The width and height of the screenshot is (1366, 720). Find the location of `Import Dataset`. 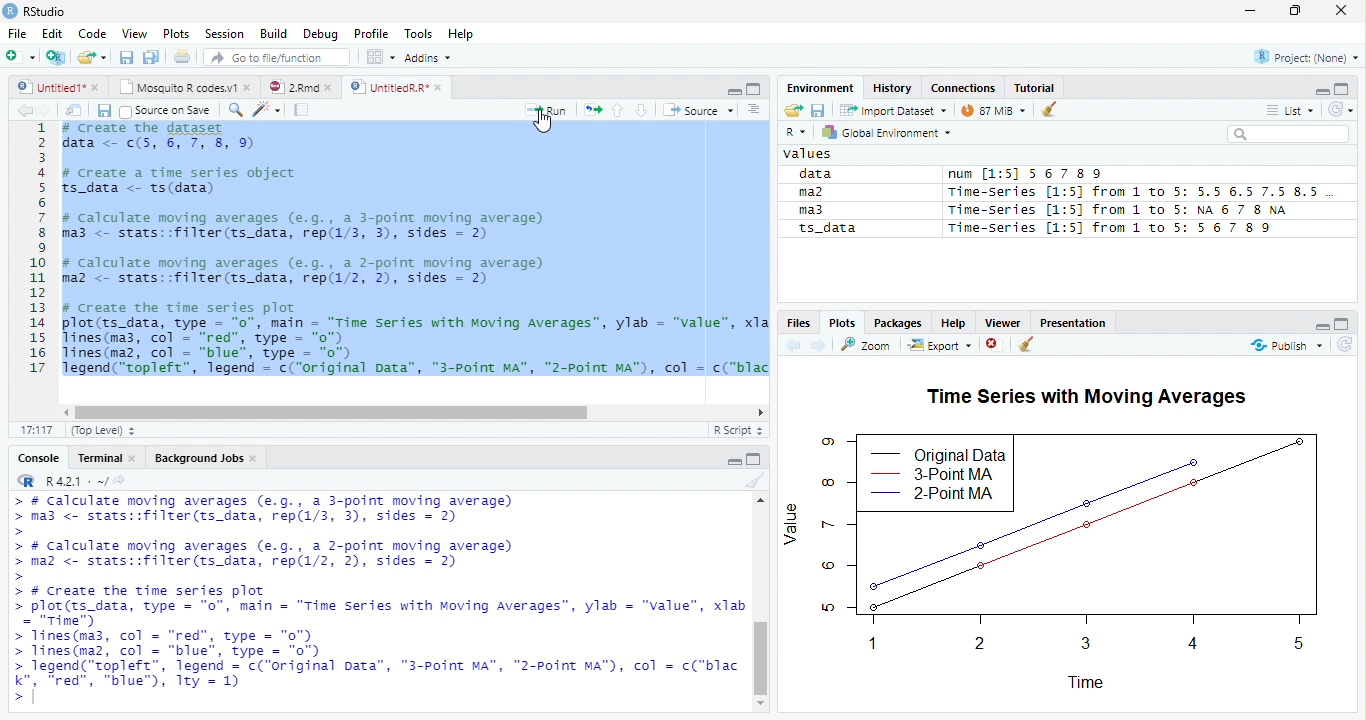

Import Dataset is located at coordinates (895, 110).